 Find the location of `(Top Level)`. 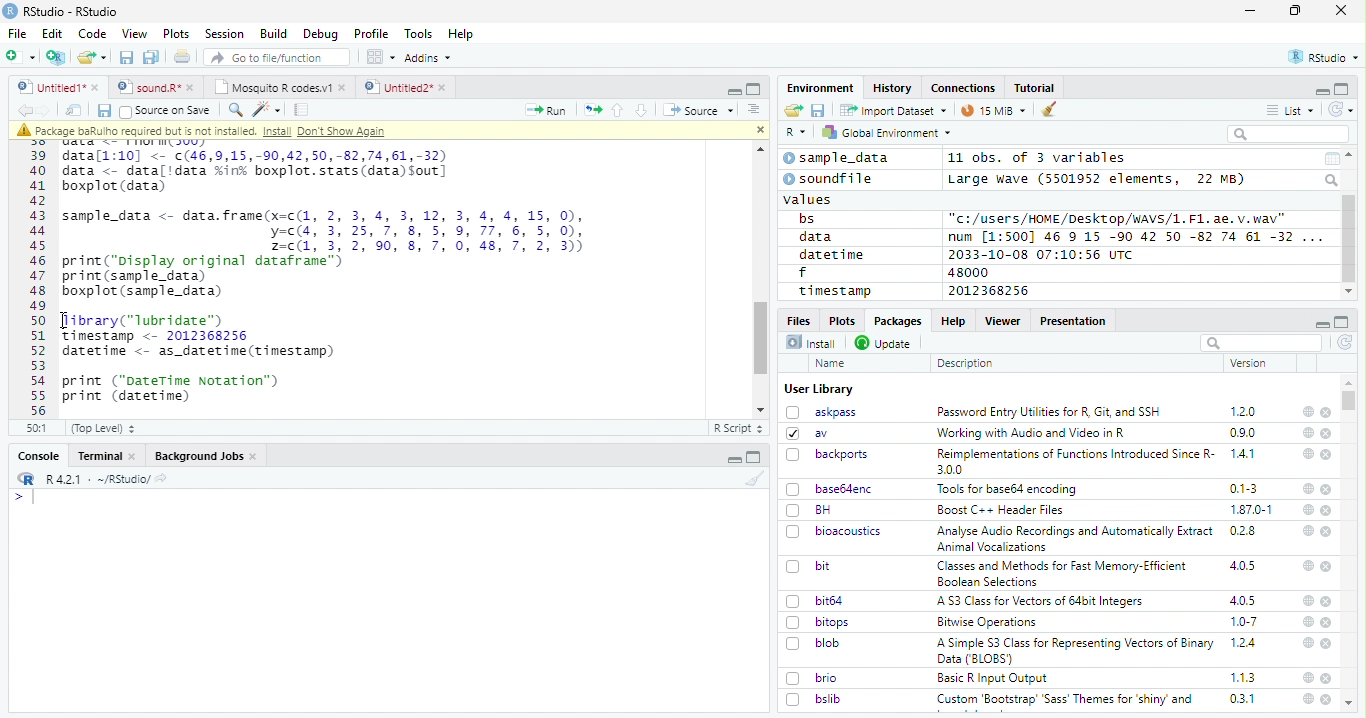

(Top Level) is located at coordinates (102, 428).